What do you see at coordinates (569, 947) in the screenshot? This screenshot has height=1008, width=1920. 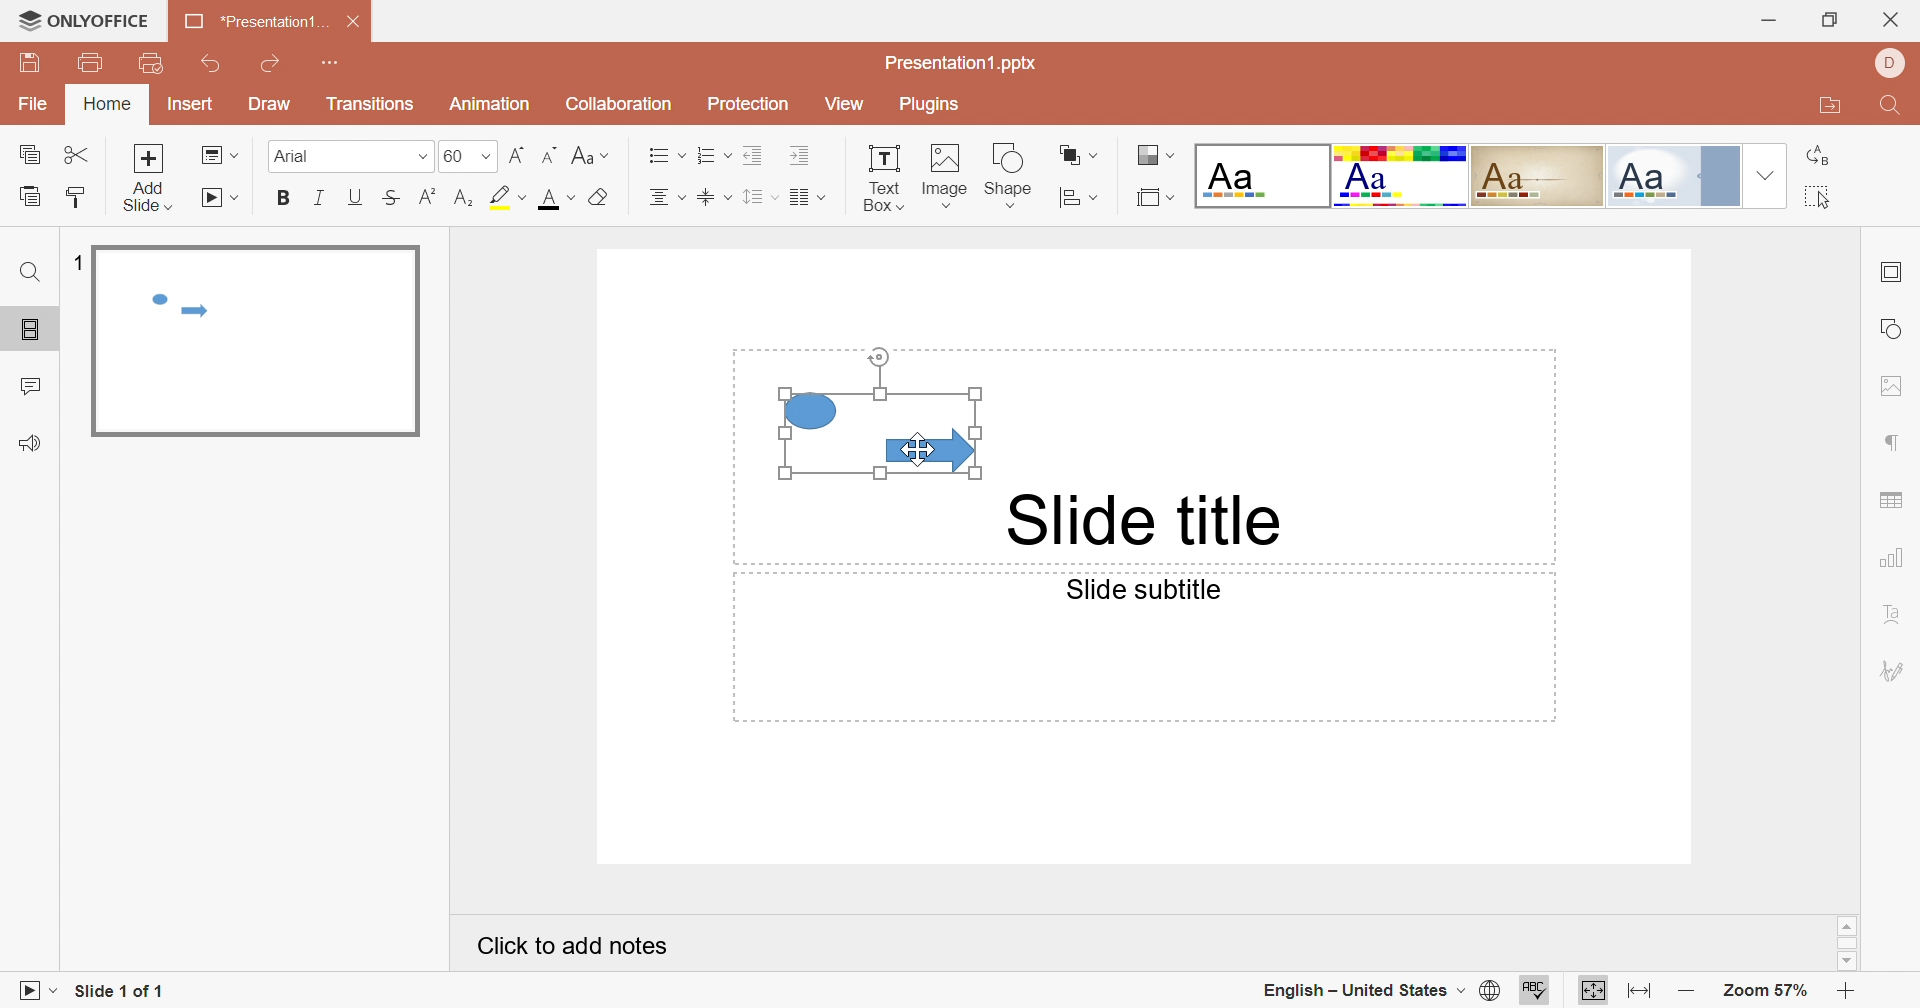 I see `Click to add notes` at bounding box center [569, 947].